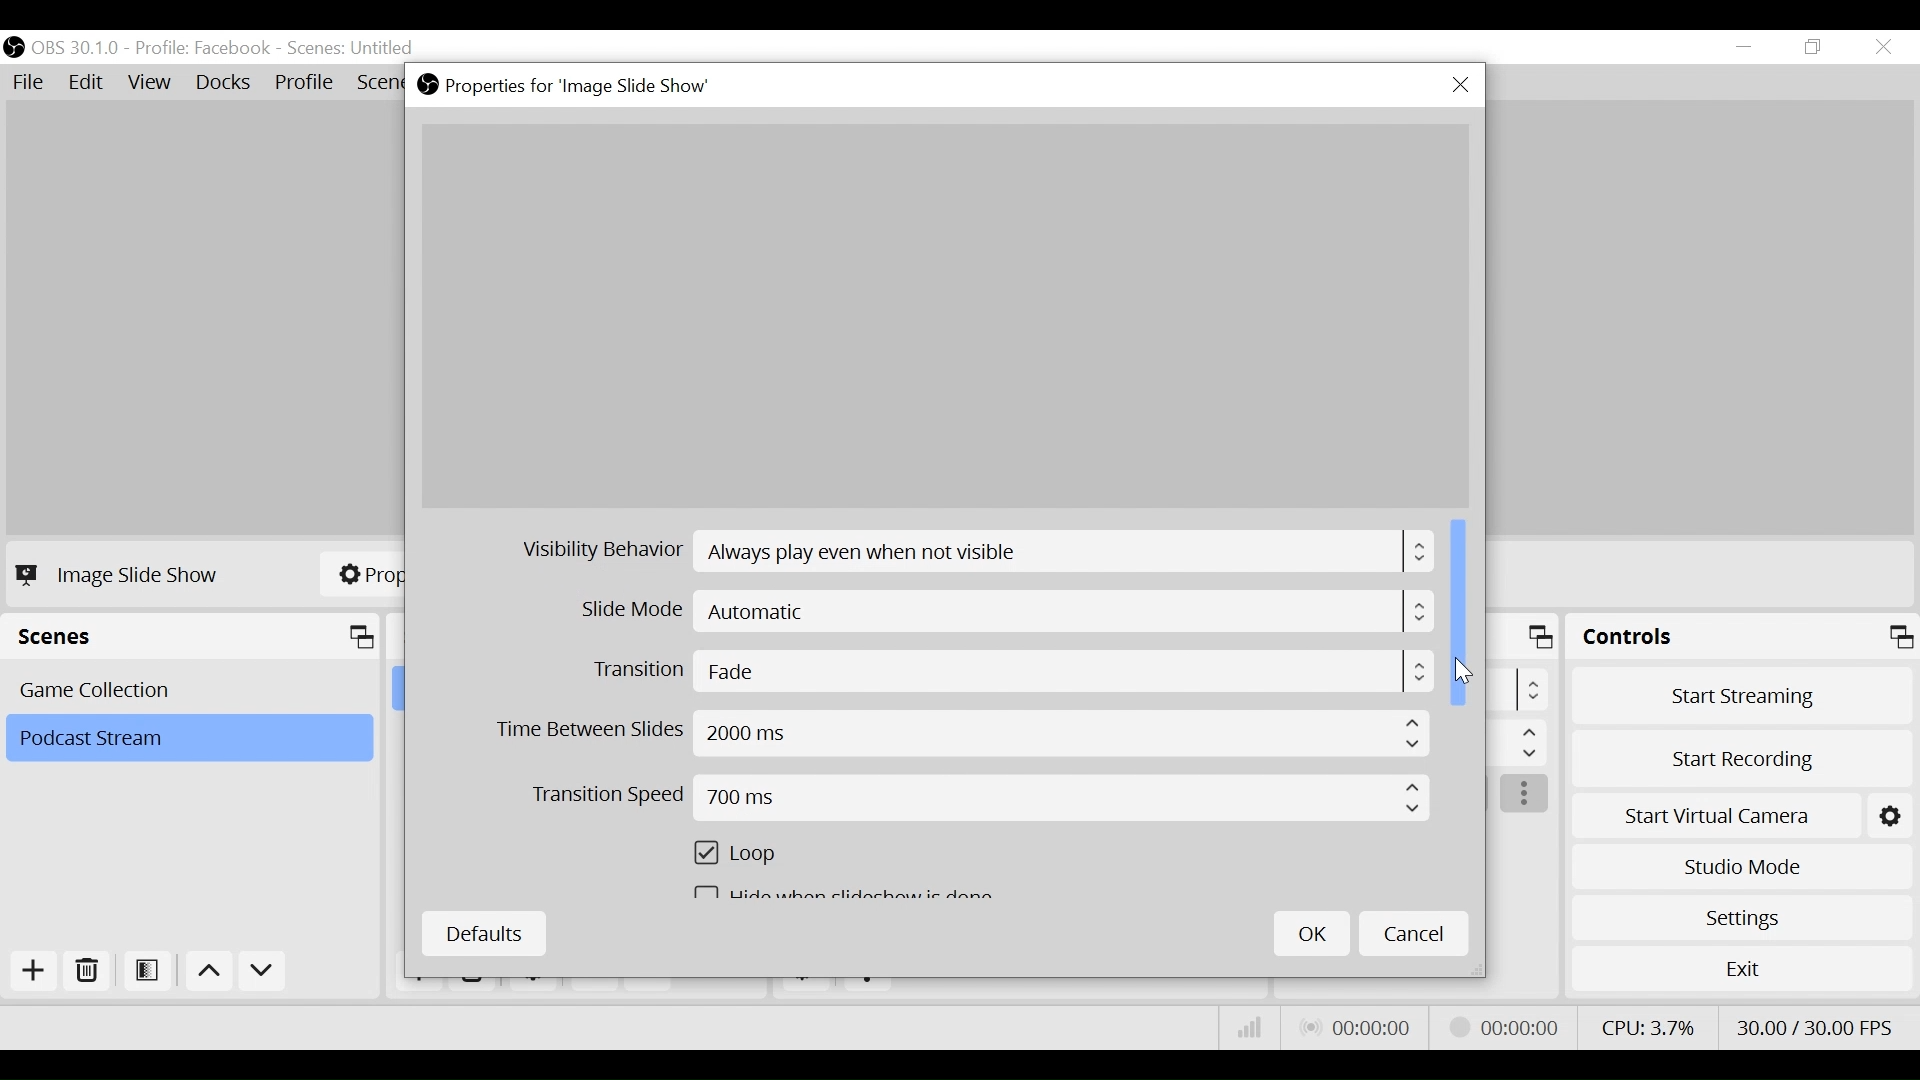 Image resolution: width=1920 pixels, height=1080 pixels. Describe the element at coordinates (1354, 1028) in the screenshot. I see `Live Status` at that location.